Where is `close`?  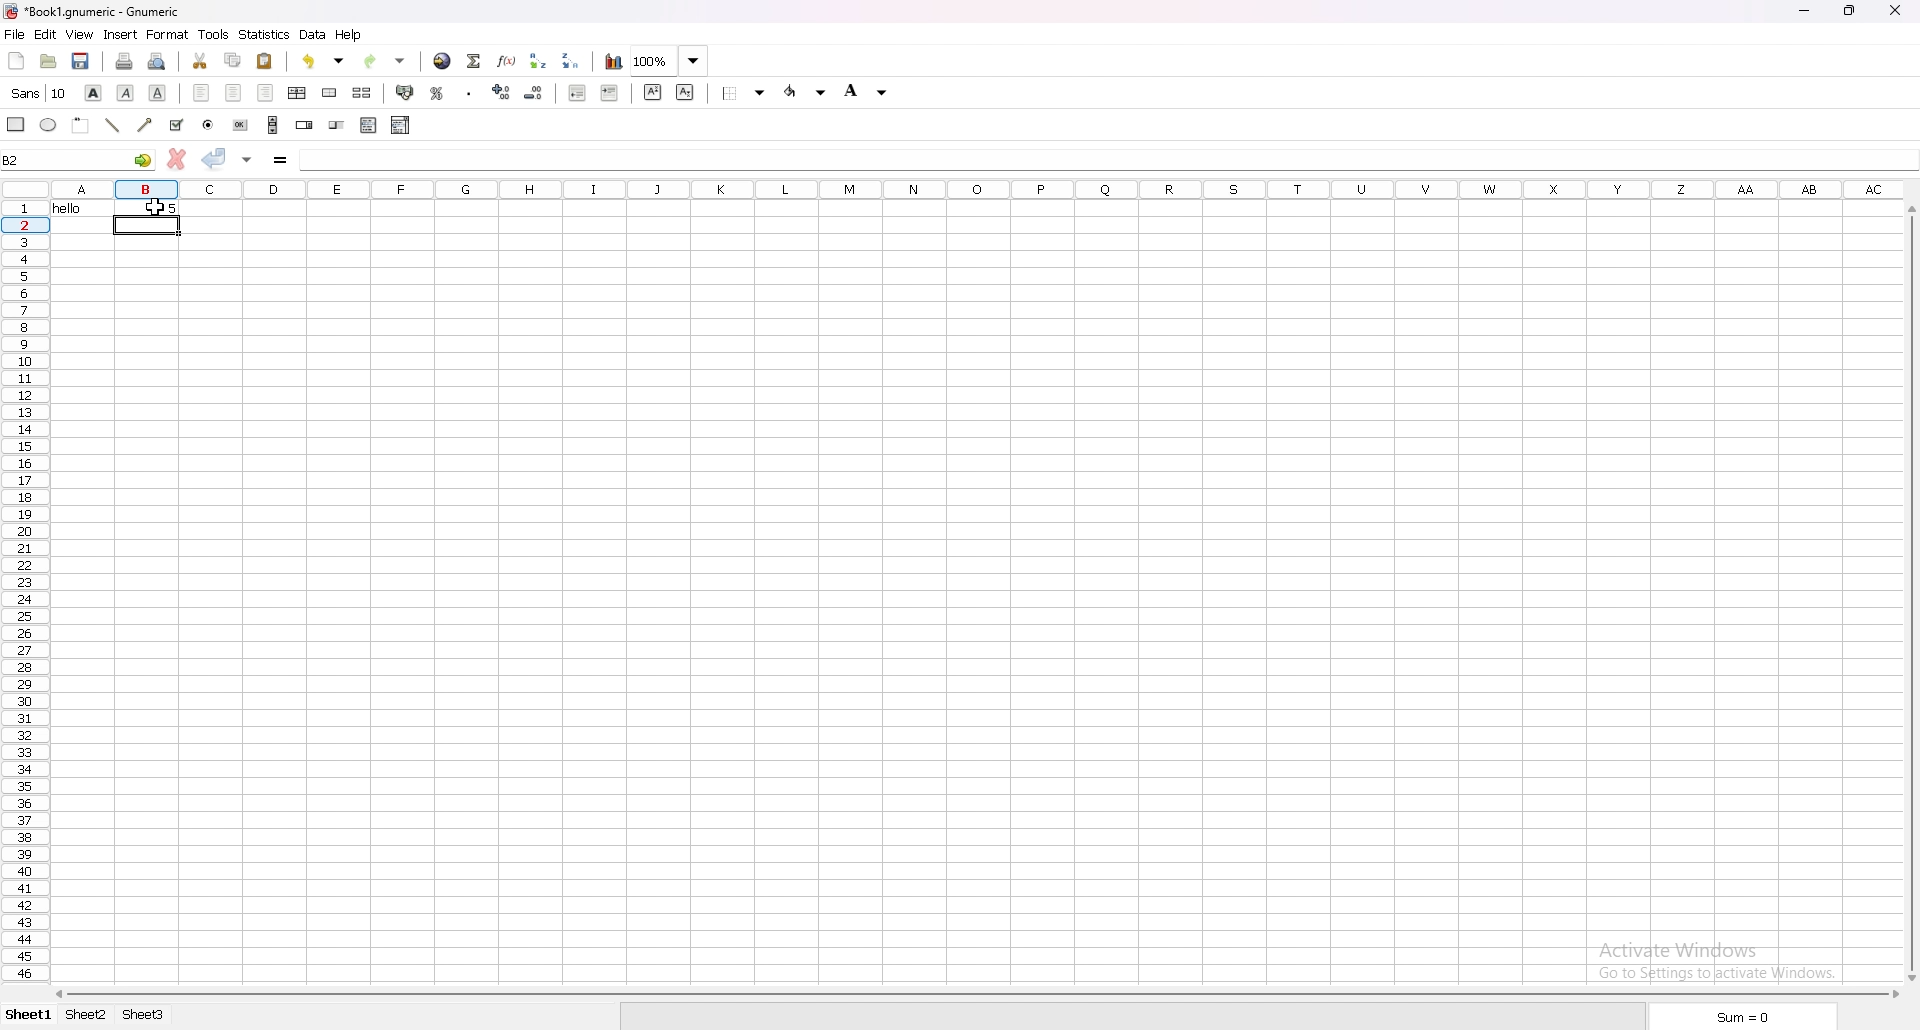
close is located at coordinates (1895, 10).